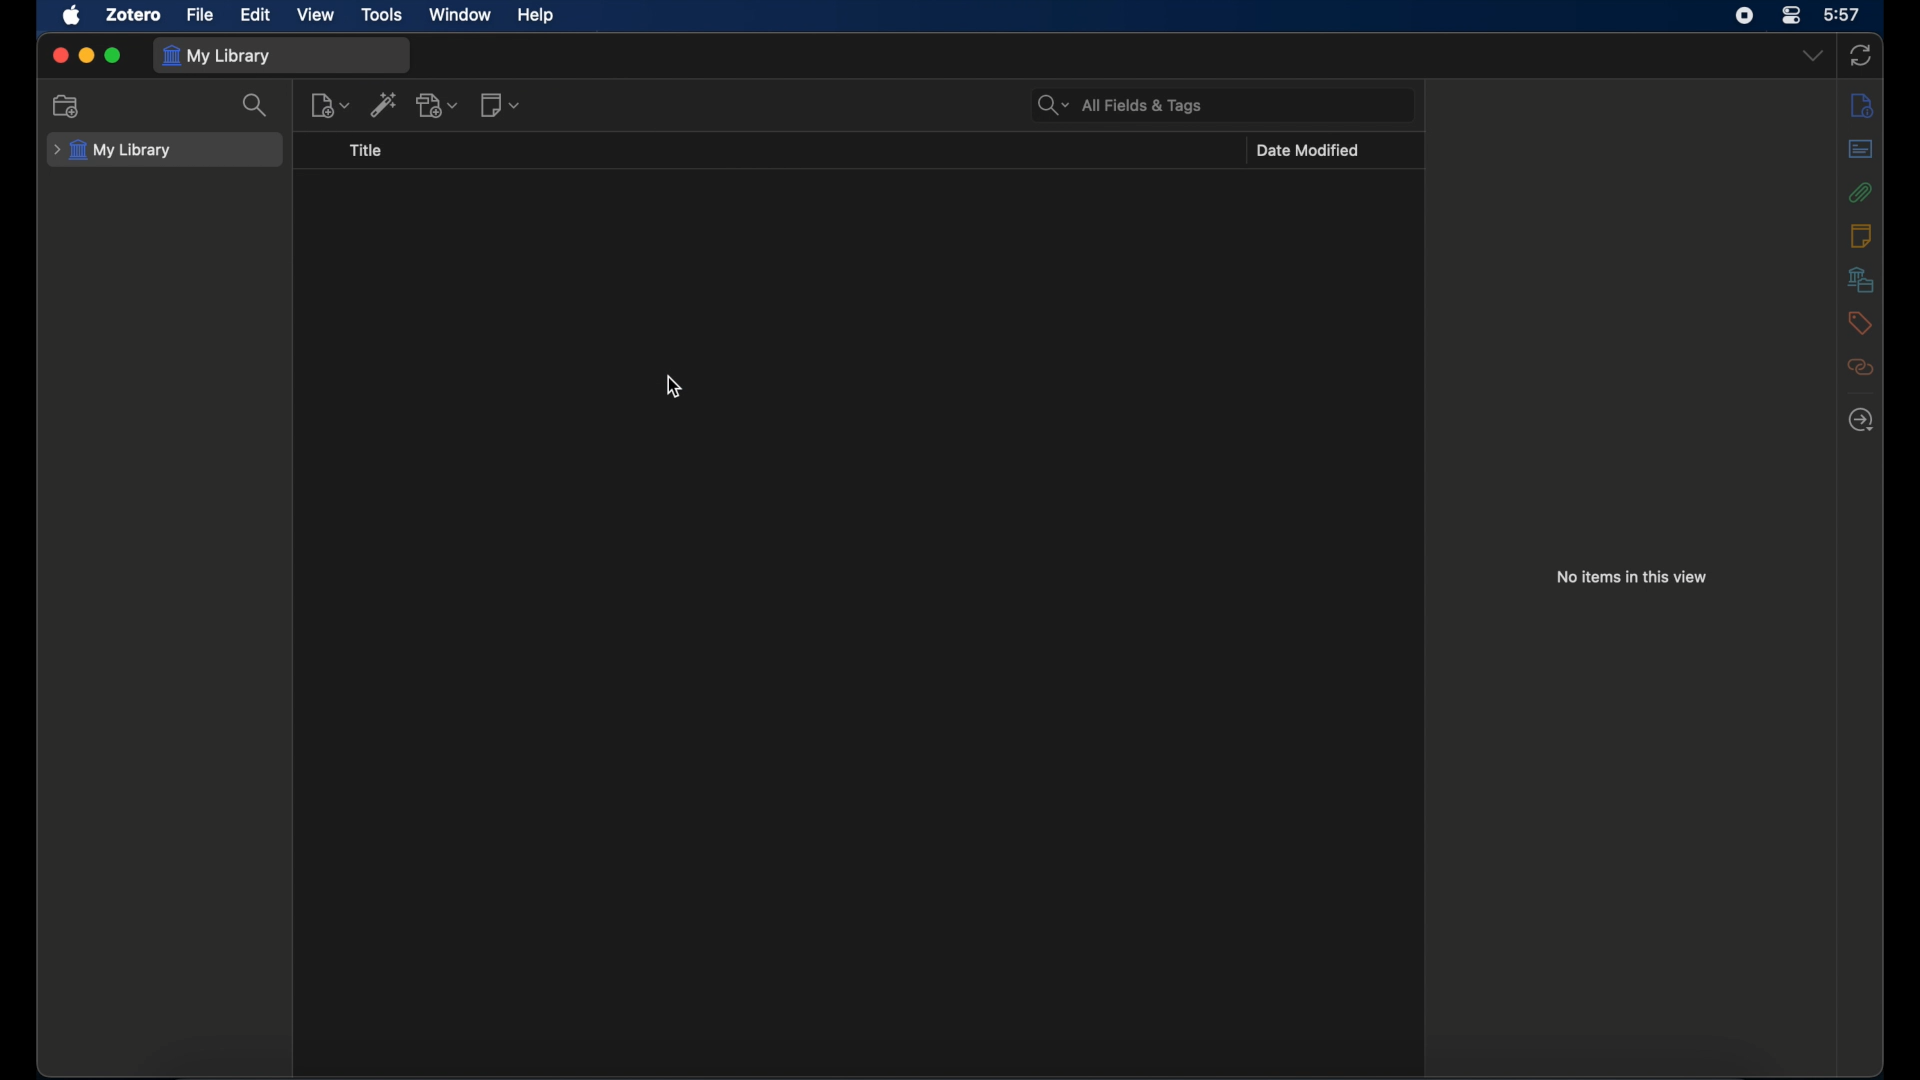 This screenshot has height=1080, width=1920. Describe the element at coordinates (365, 151) in the screenshot. I see `title` at that location.